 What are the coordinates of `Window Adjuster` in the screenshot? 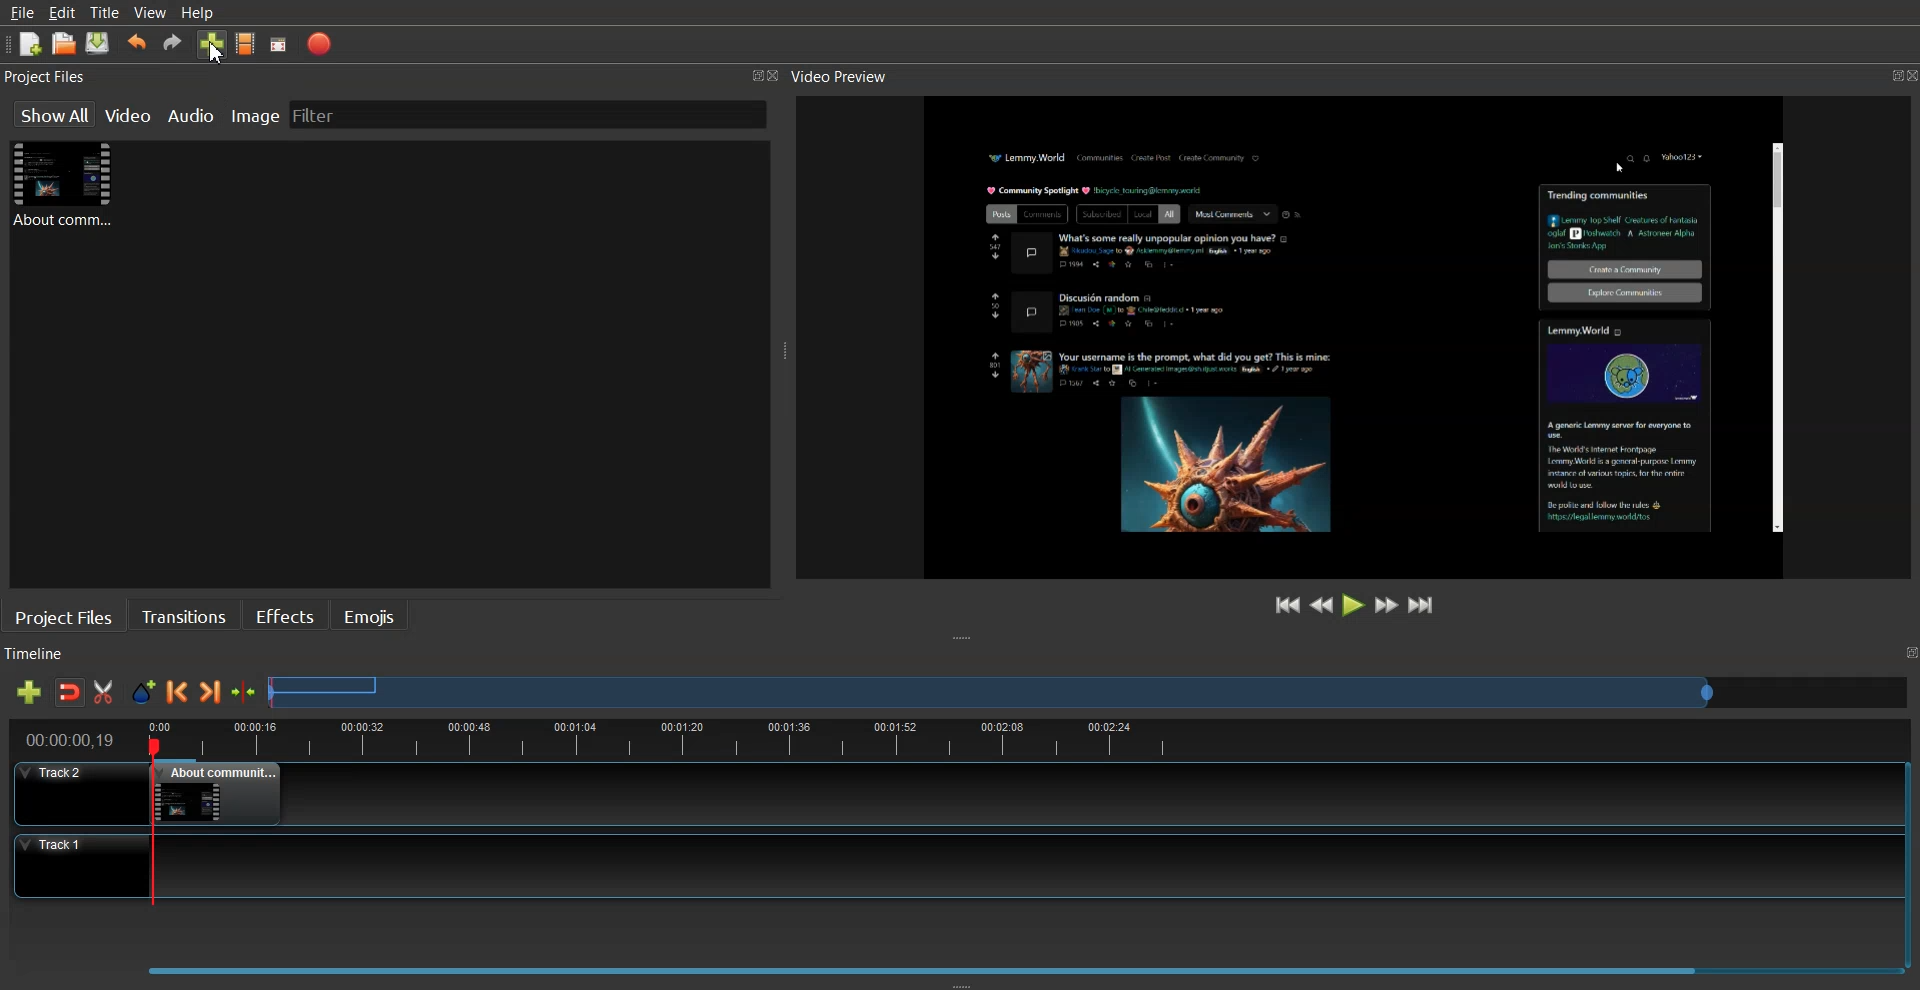 It's located at (962, 983).